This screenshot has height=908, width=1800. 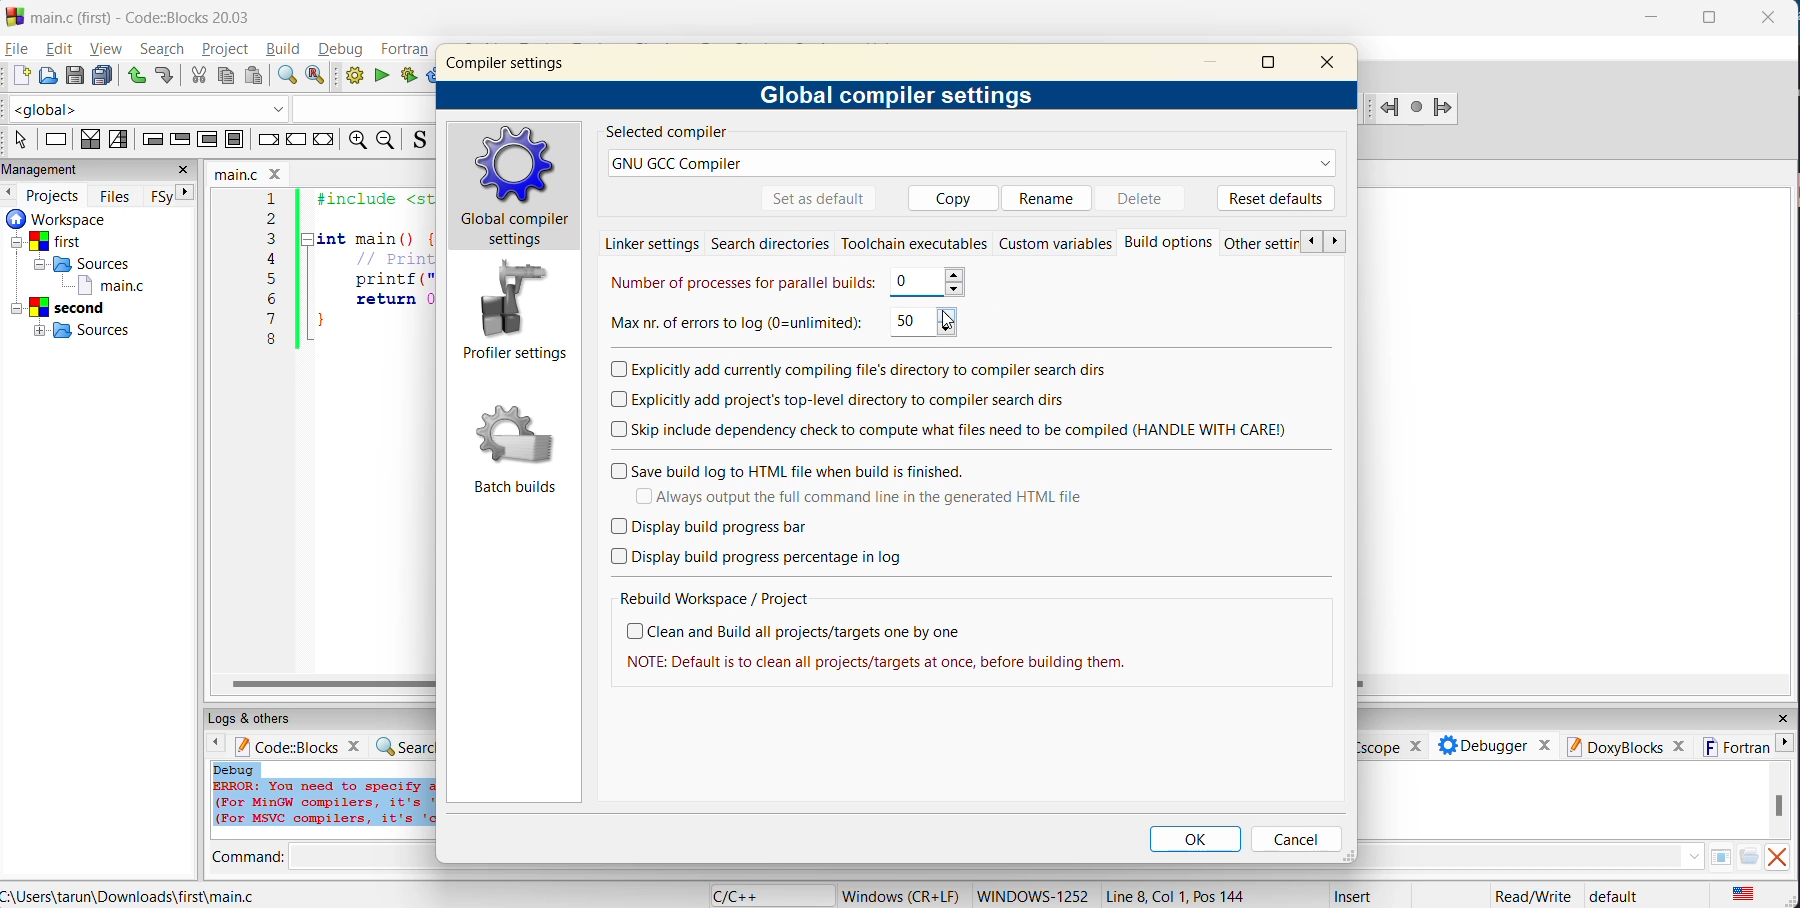 What do you see at coordinates (383, 77) in the screenshot?
I see `run` at bounding box center [383, 77].